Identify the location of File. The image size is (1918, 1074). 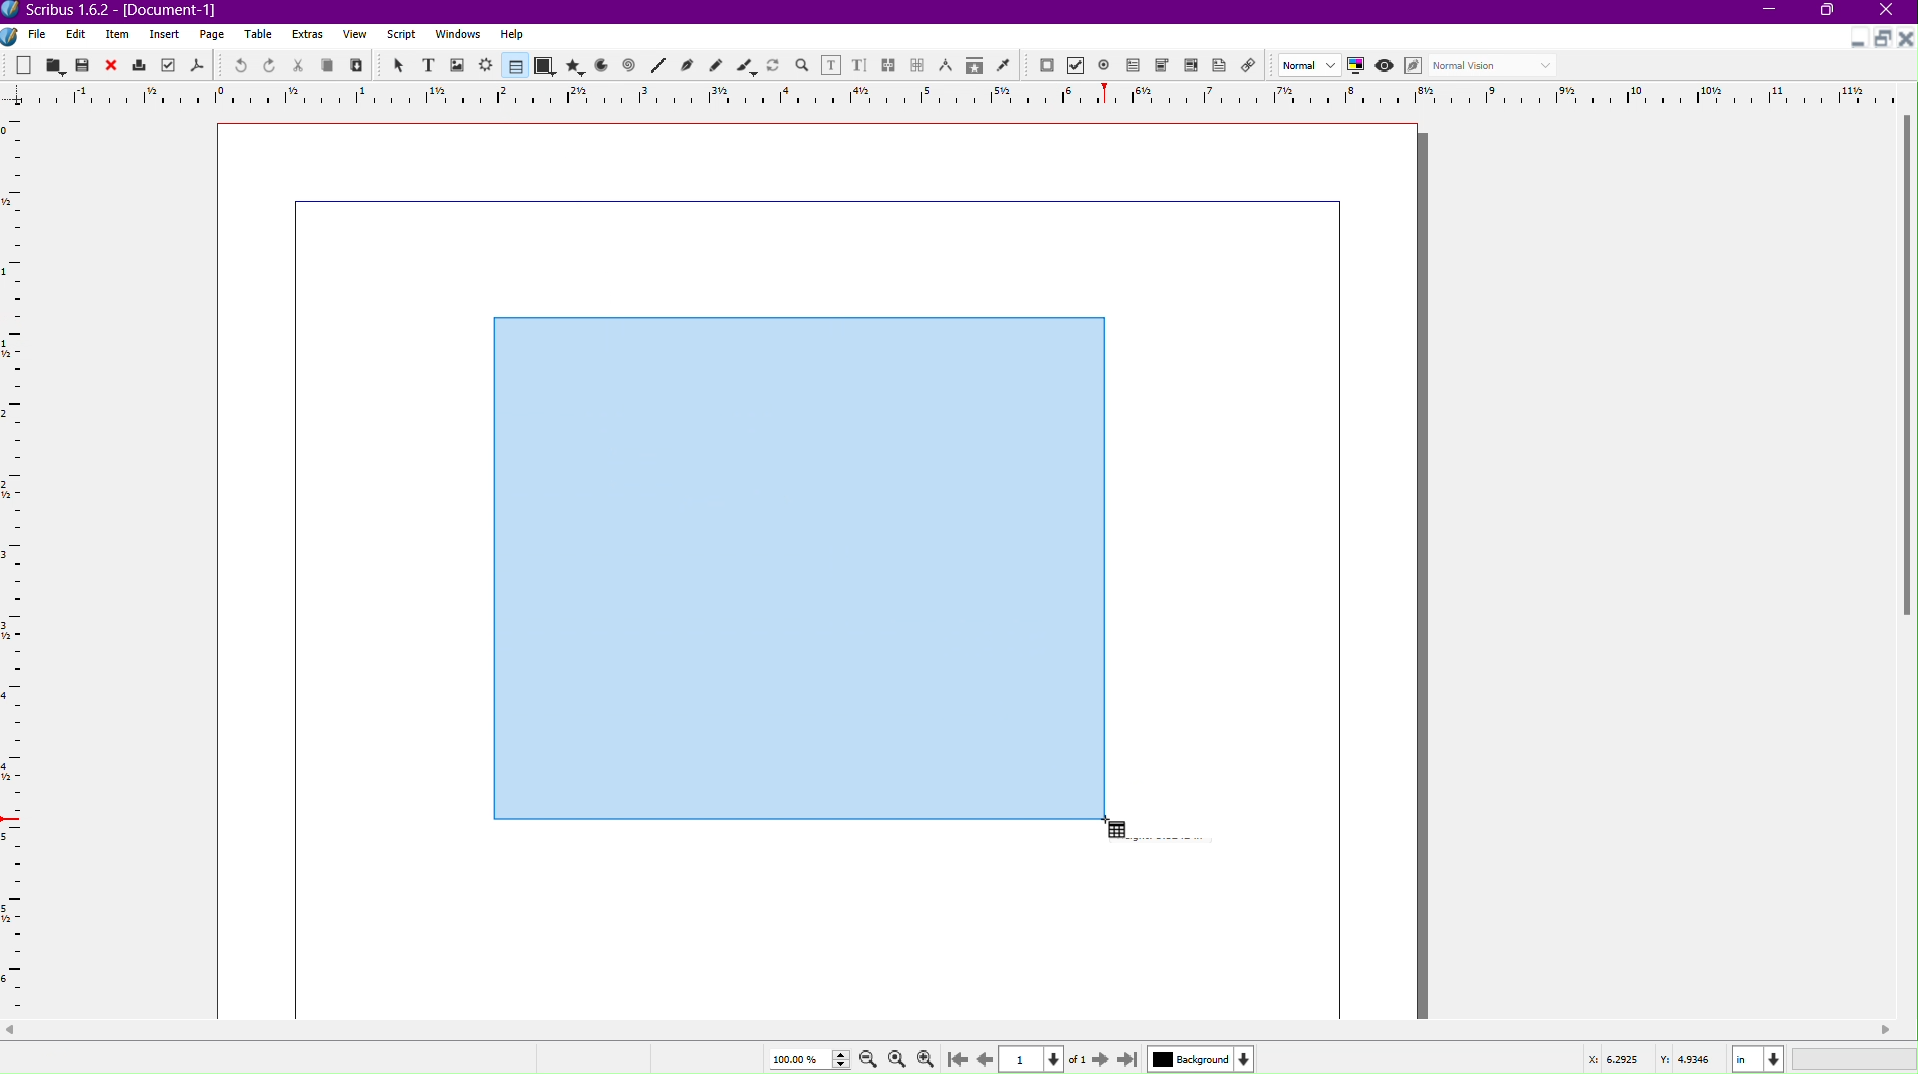
(35, 35).